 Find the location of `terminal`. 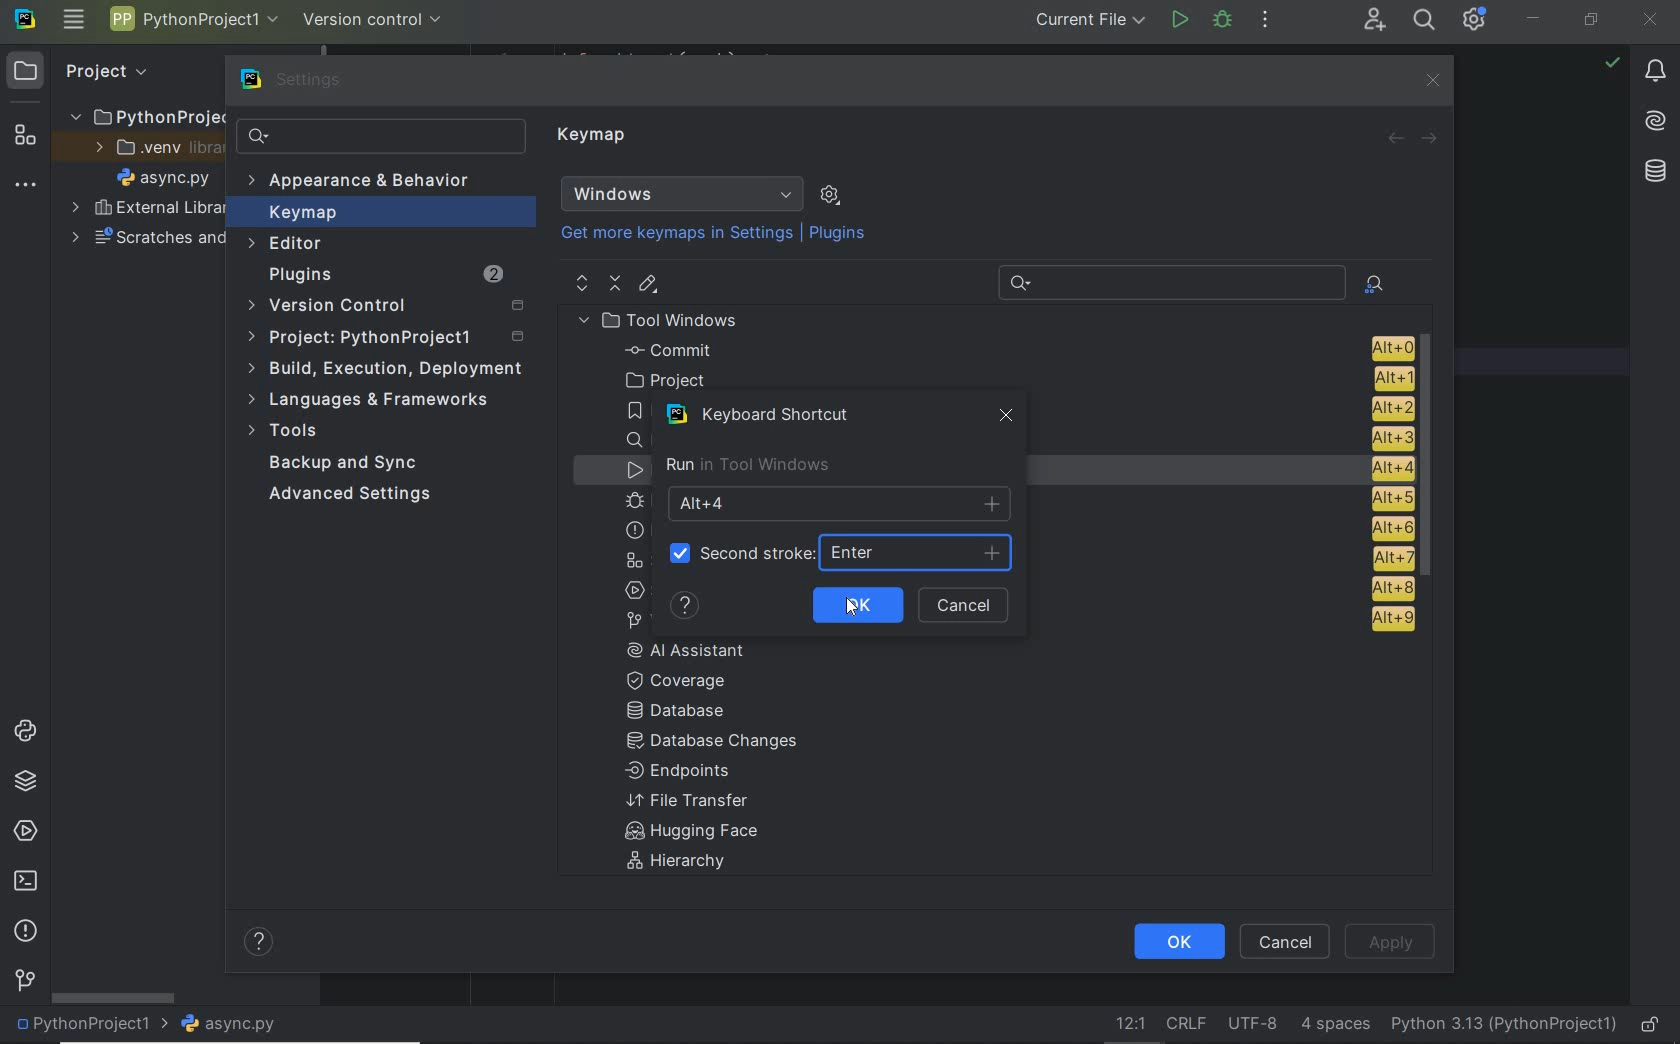

terminal is located at coordinates (24, 882).